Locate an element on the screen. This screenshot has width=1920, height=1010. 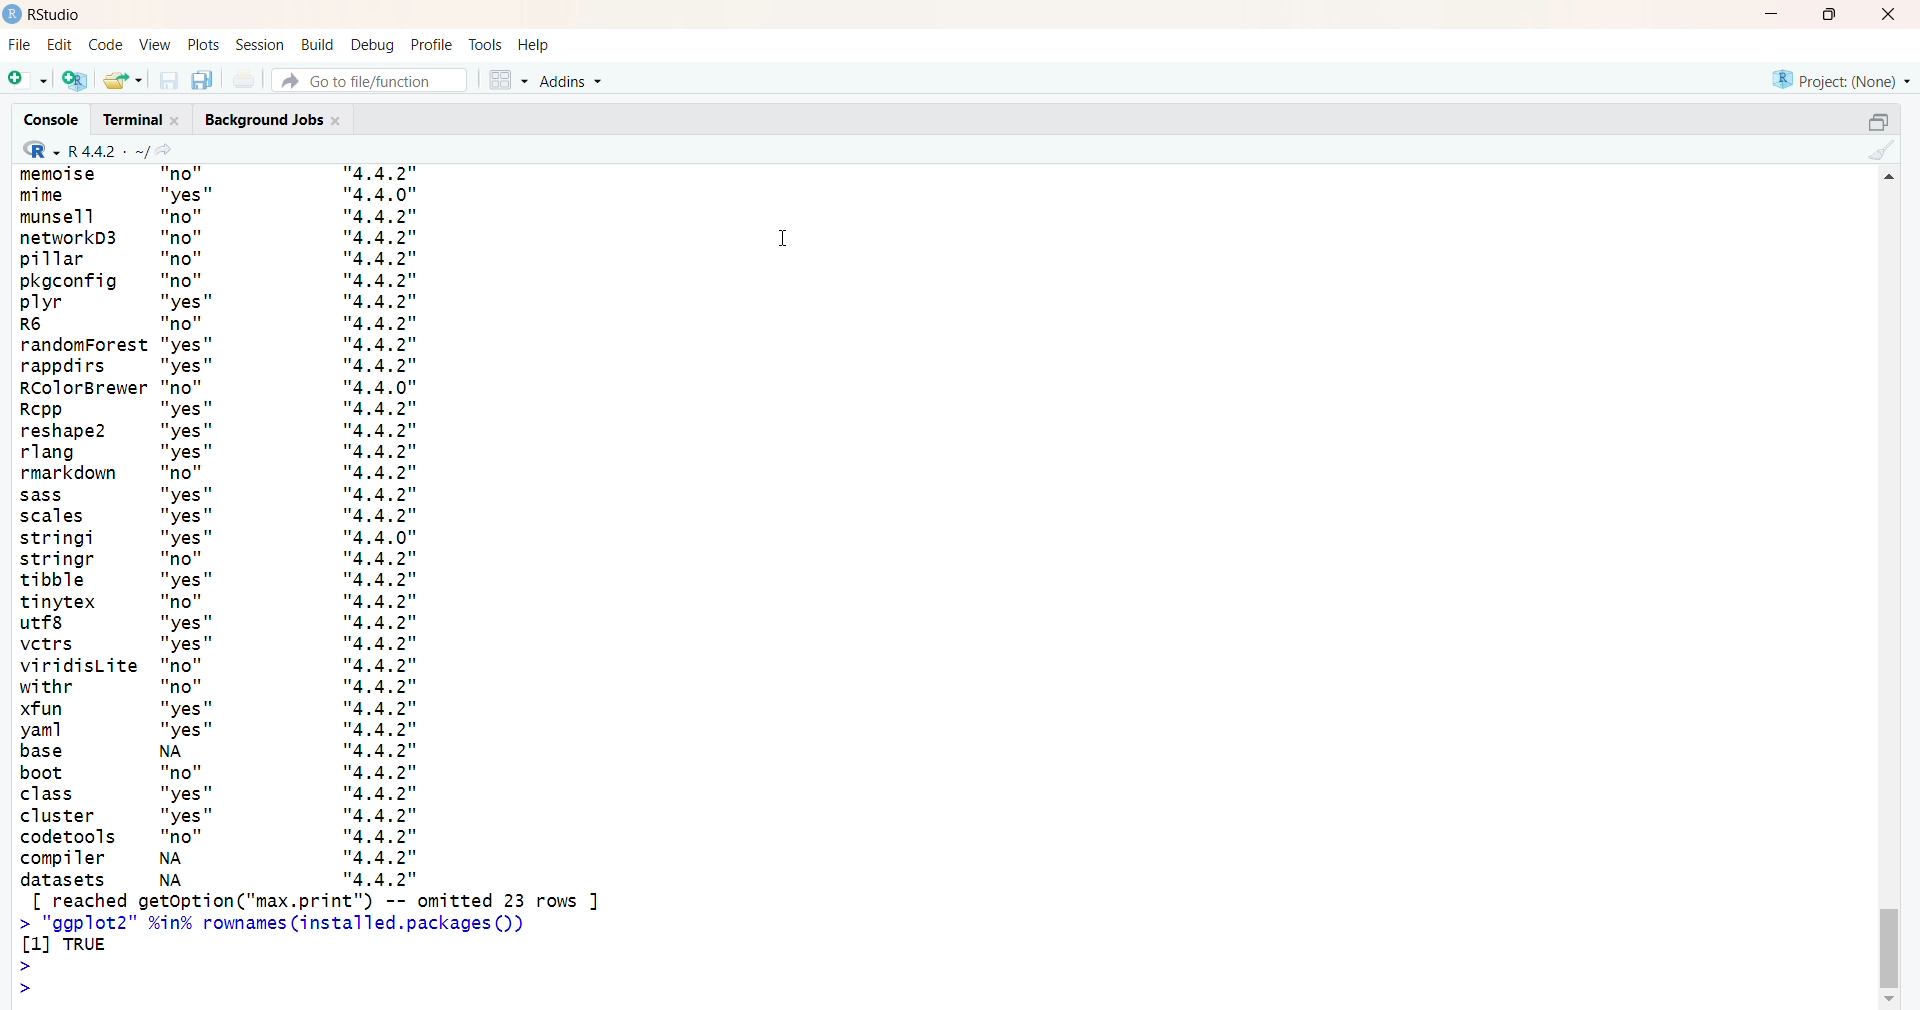
edit is located at coordinates (61, 44).